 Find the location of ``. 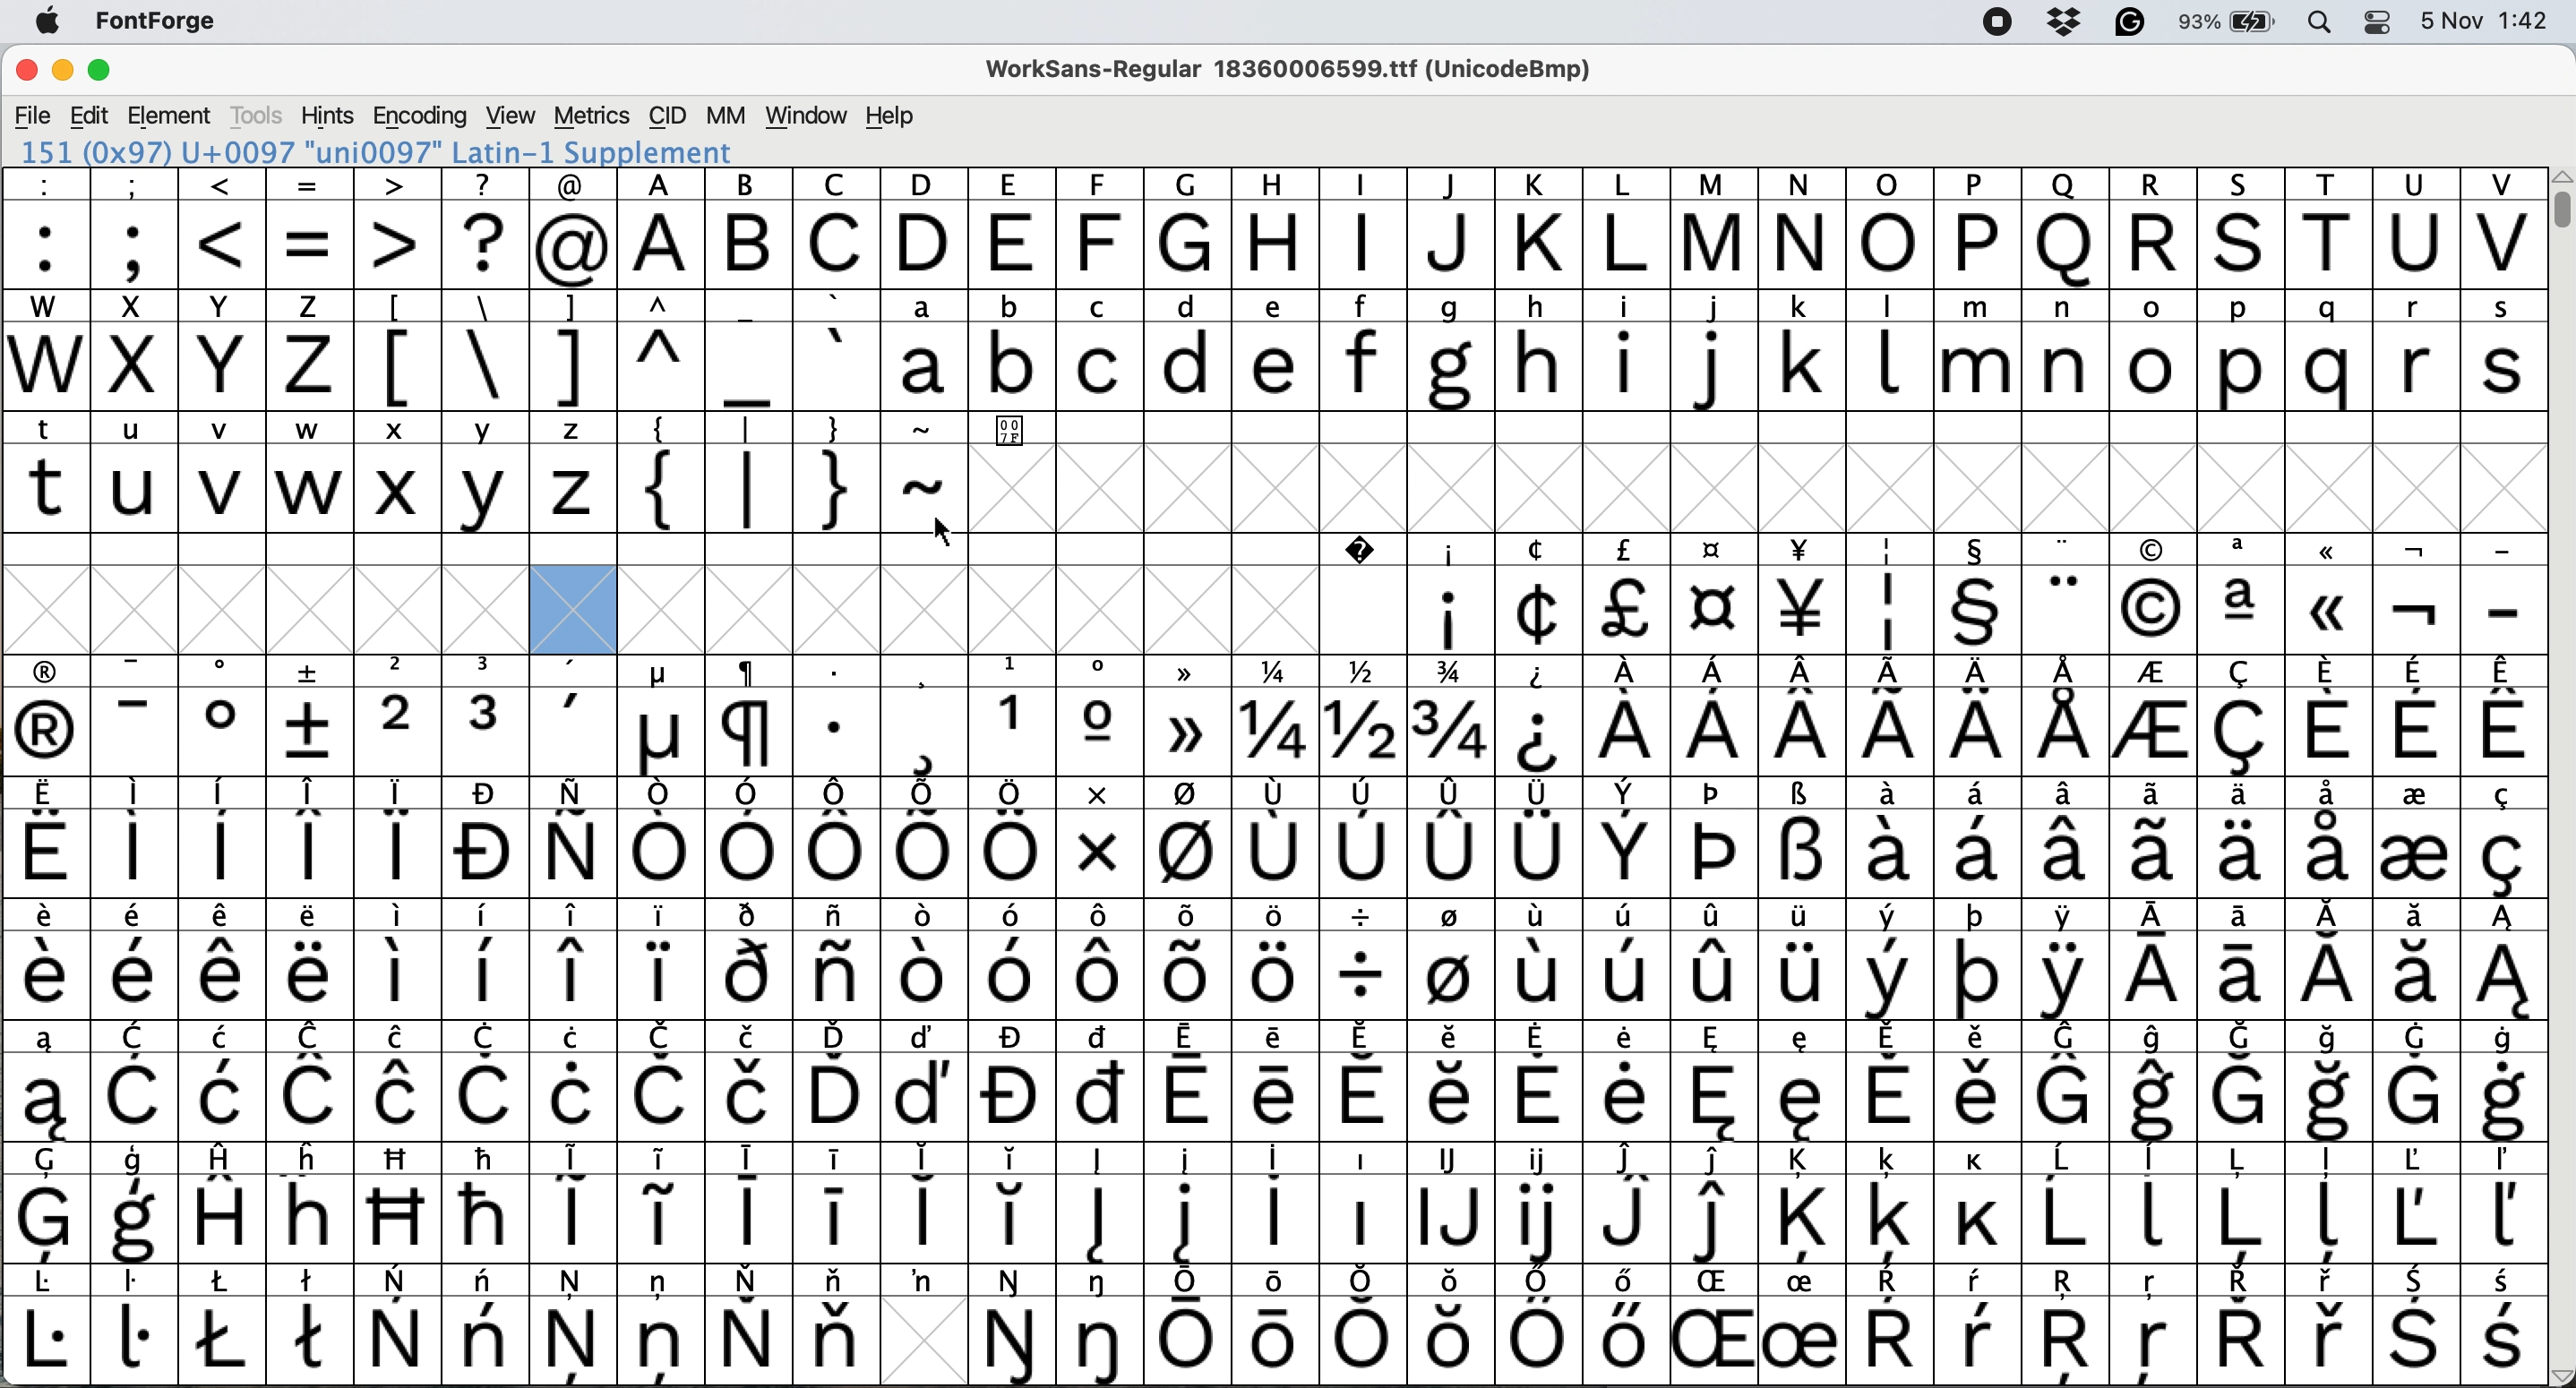

 is located at coordinates (2070, 1327).